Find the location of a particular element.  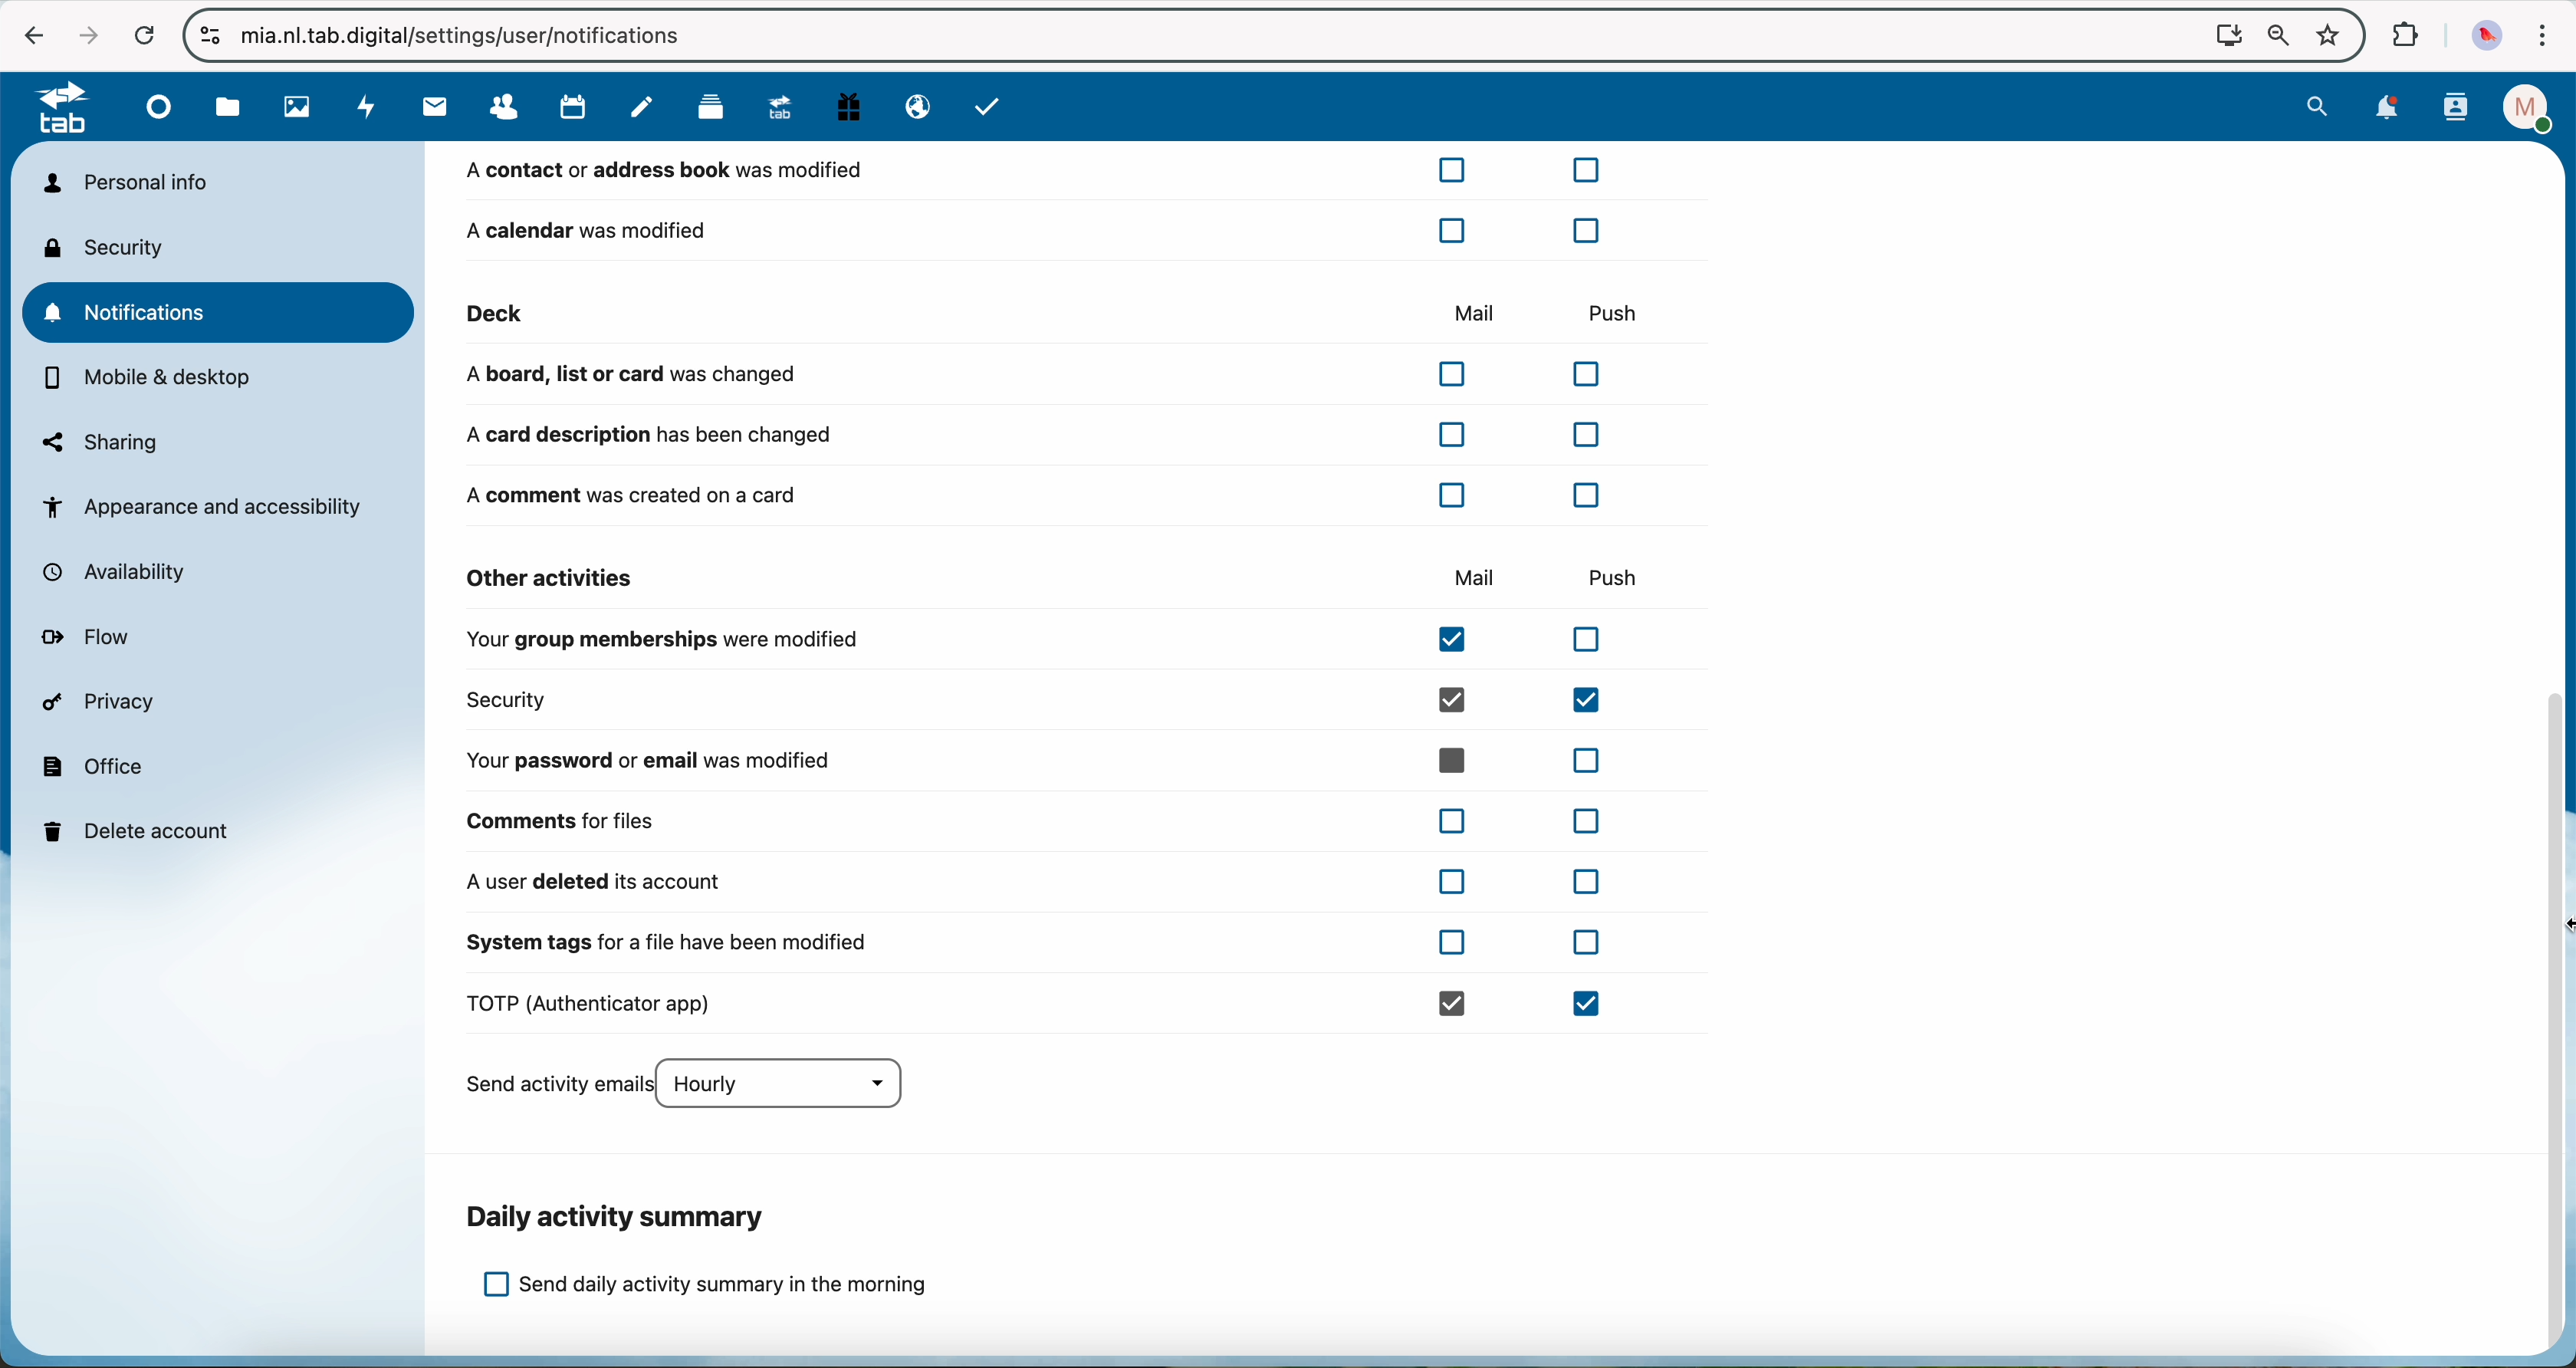

Install NExtcloud is located at coordinates (2223, 34).